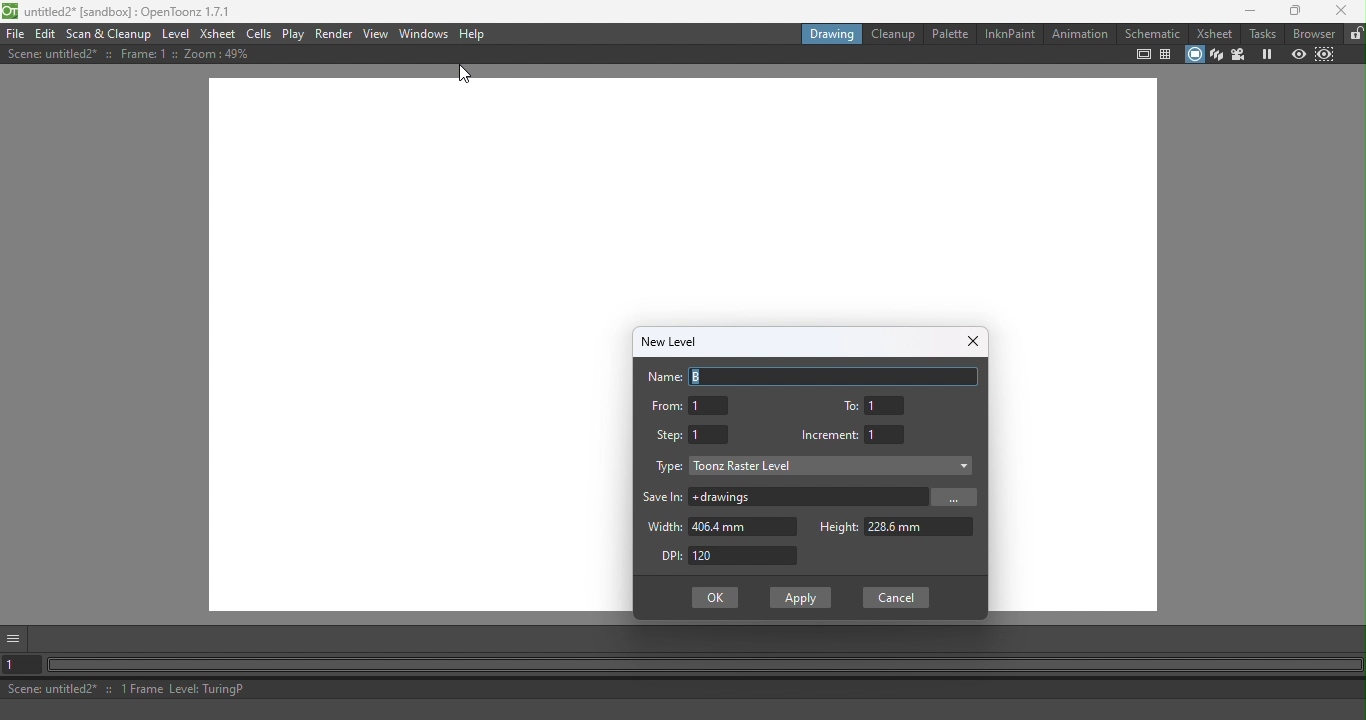 The image size is (1366, 720). What do you see at coordinates (1195, 55) in the screenshot?
I see `Camera stand view` at bounding box center [1195, 55].